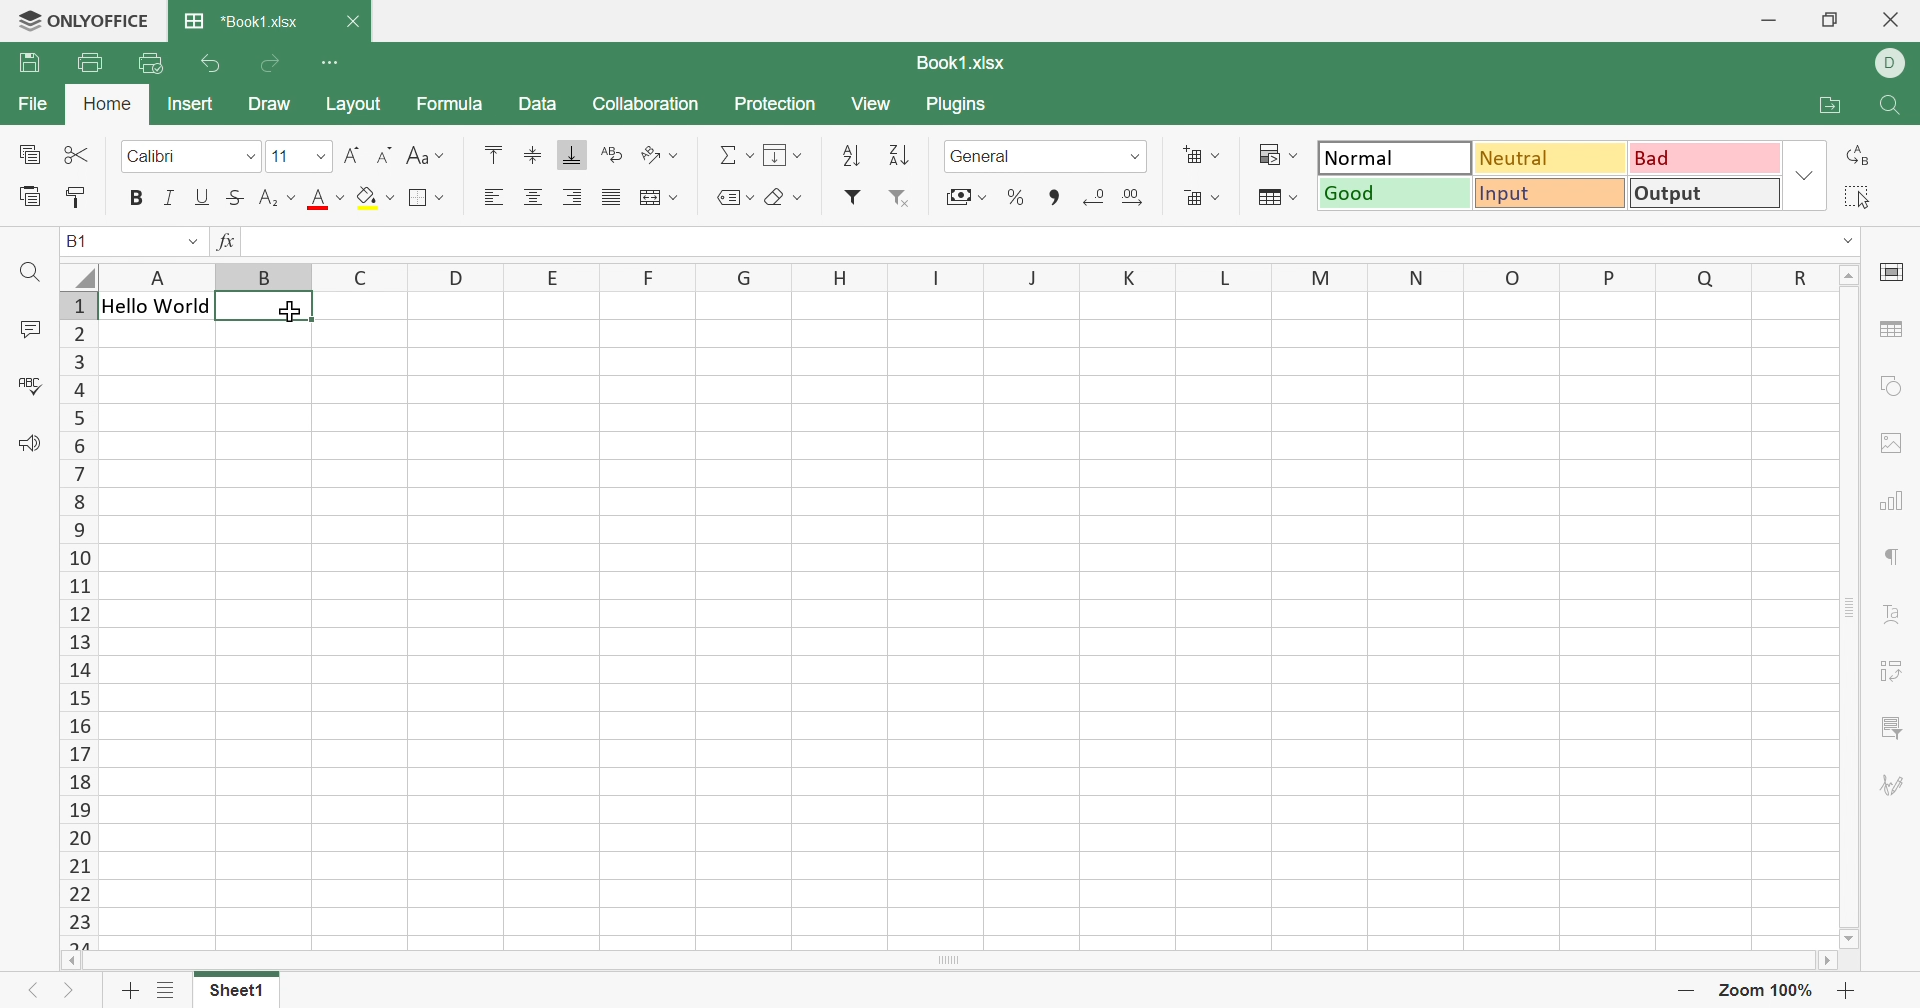 This screenshot has height=1008, width=1920. Describe the element at coordinates (1829, 21) in the screenshot. I see `Restore down` at that location.